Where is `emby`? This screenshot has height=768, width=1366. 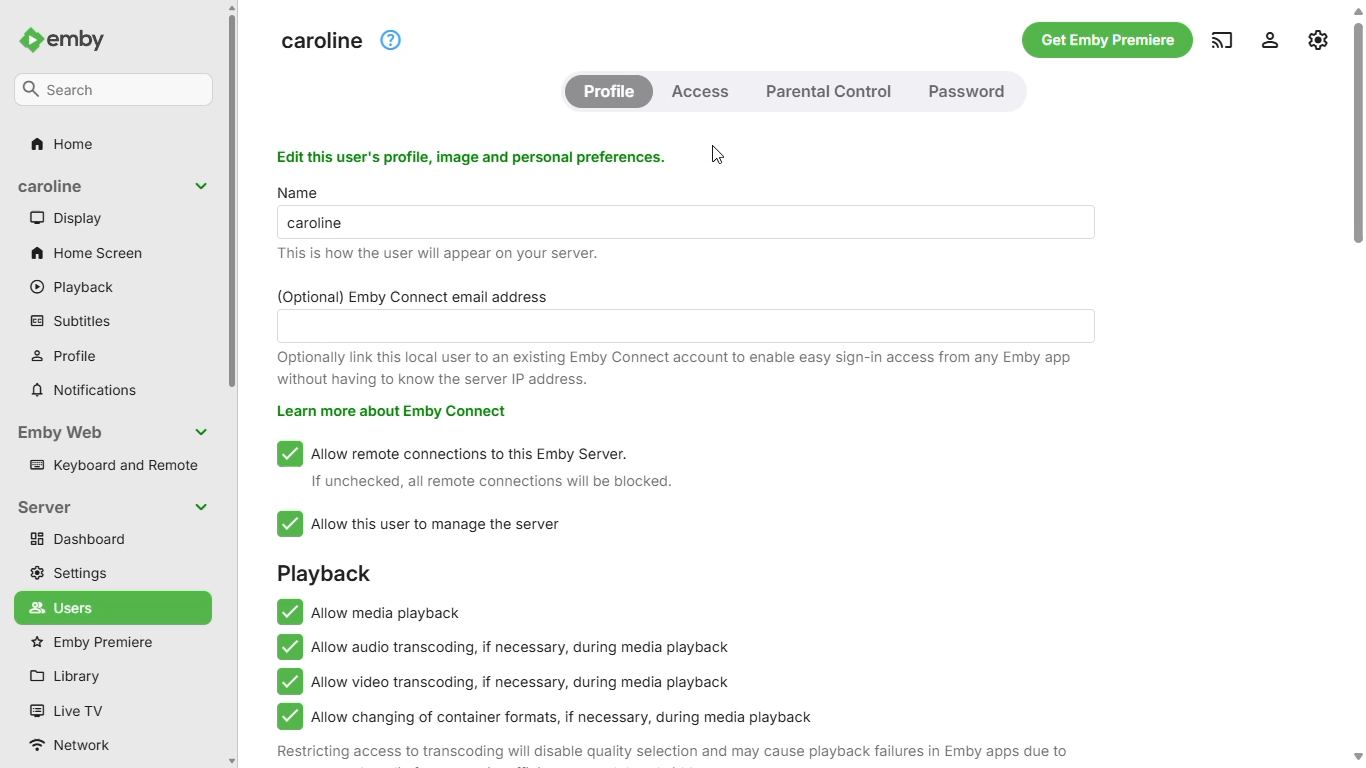 emby is located at coordinates (63, 39).